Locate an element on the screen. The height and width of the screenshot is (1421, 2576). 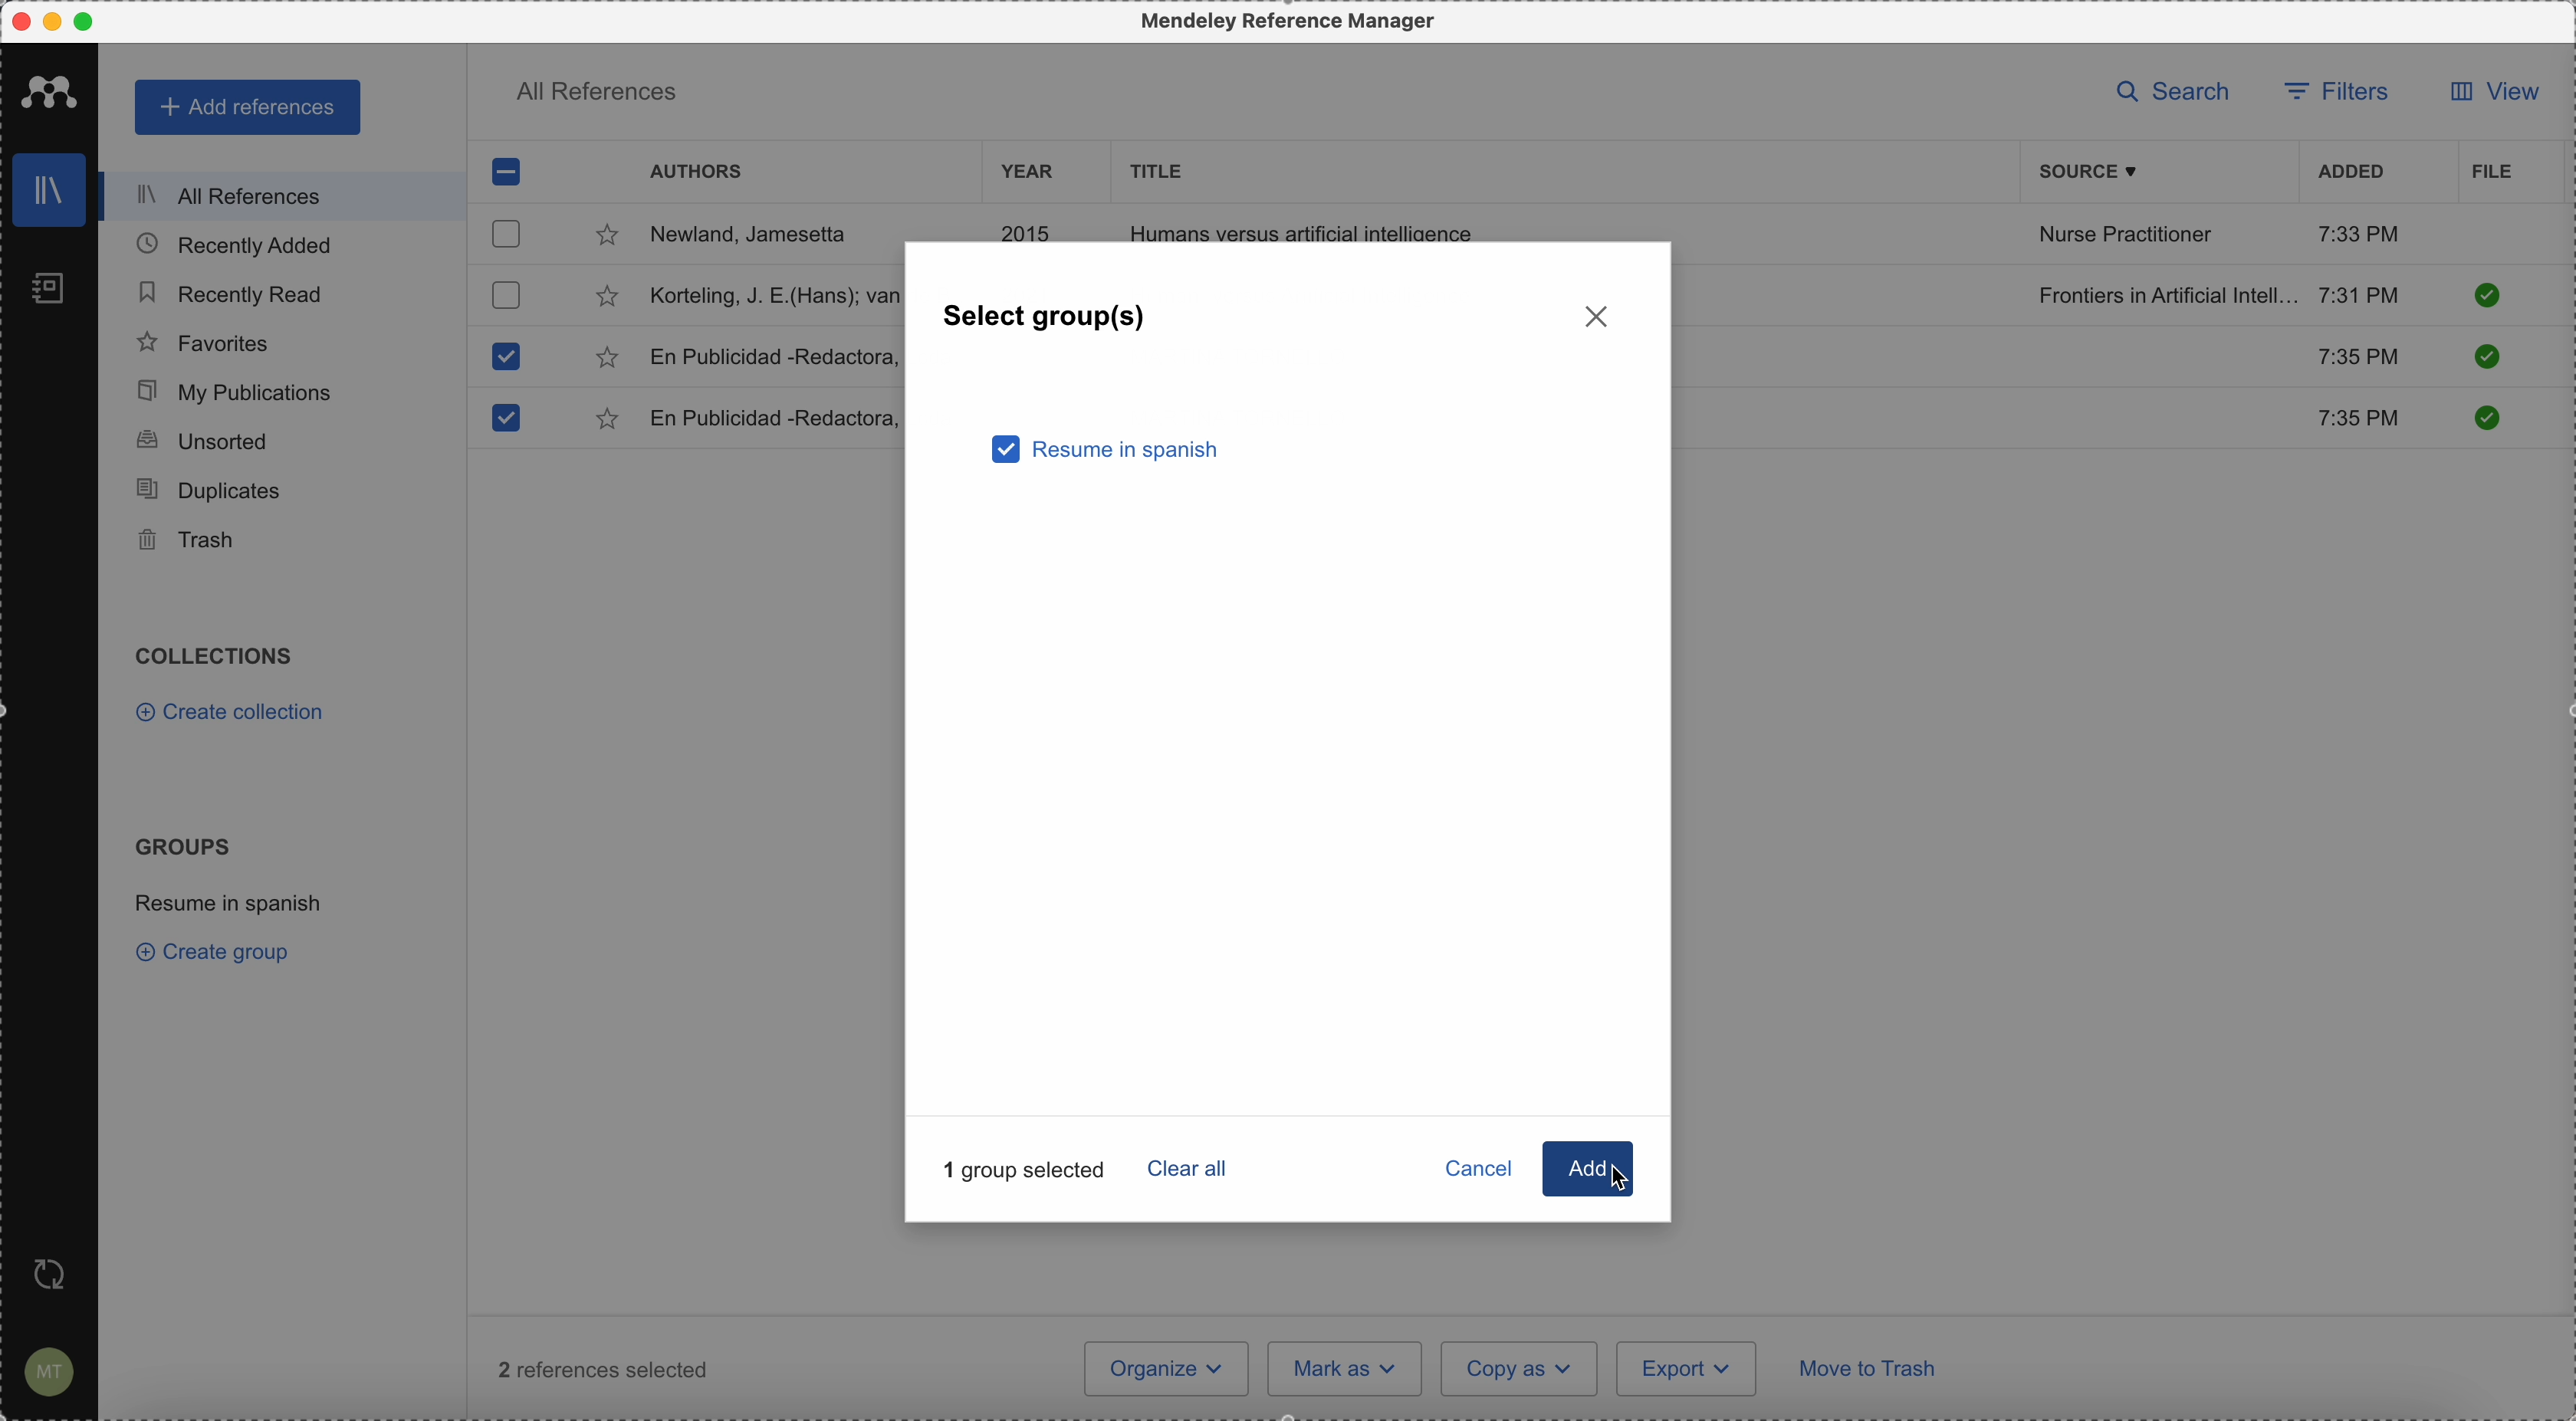
close program is located at coordinates (21, 22).